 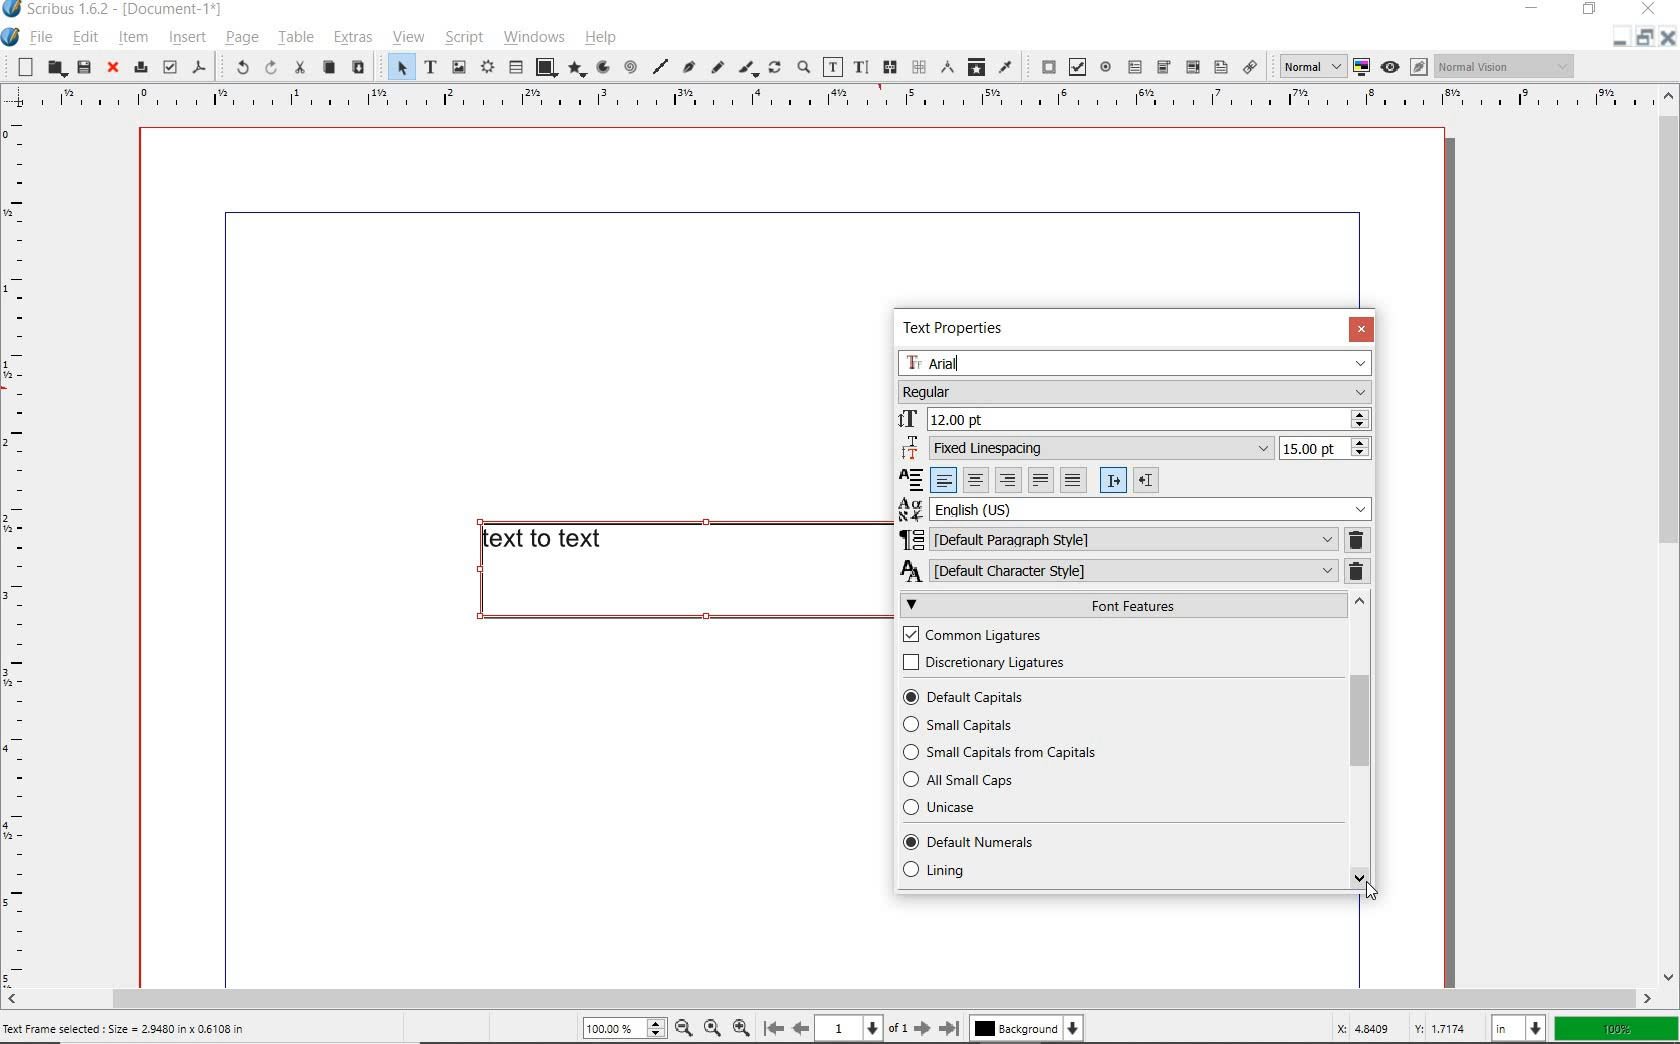 What do you see at coordinates (775, 69) in the screenshot?
I see `rotate item` at bounding box center [775, 69].